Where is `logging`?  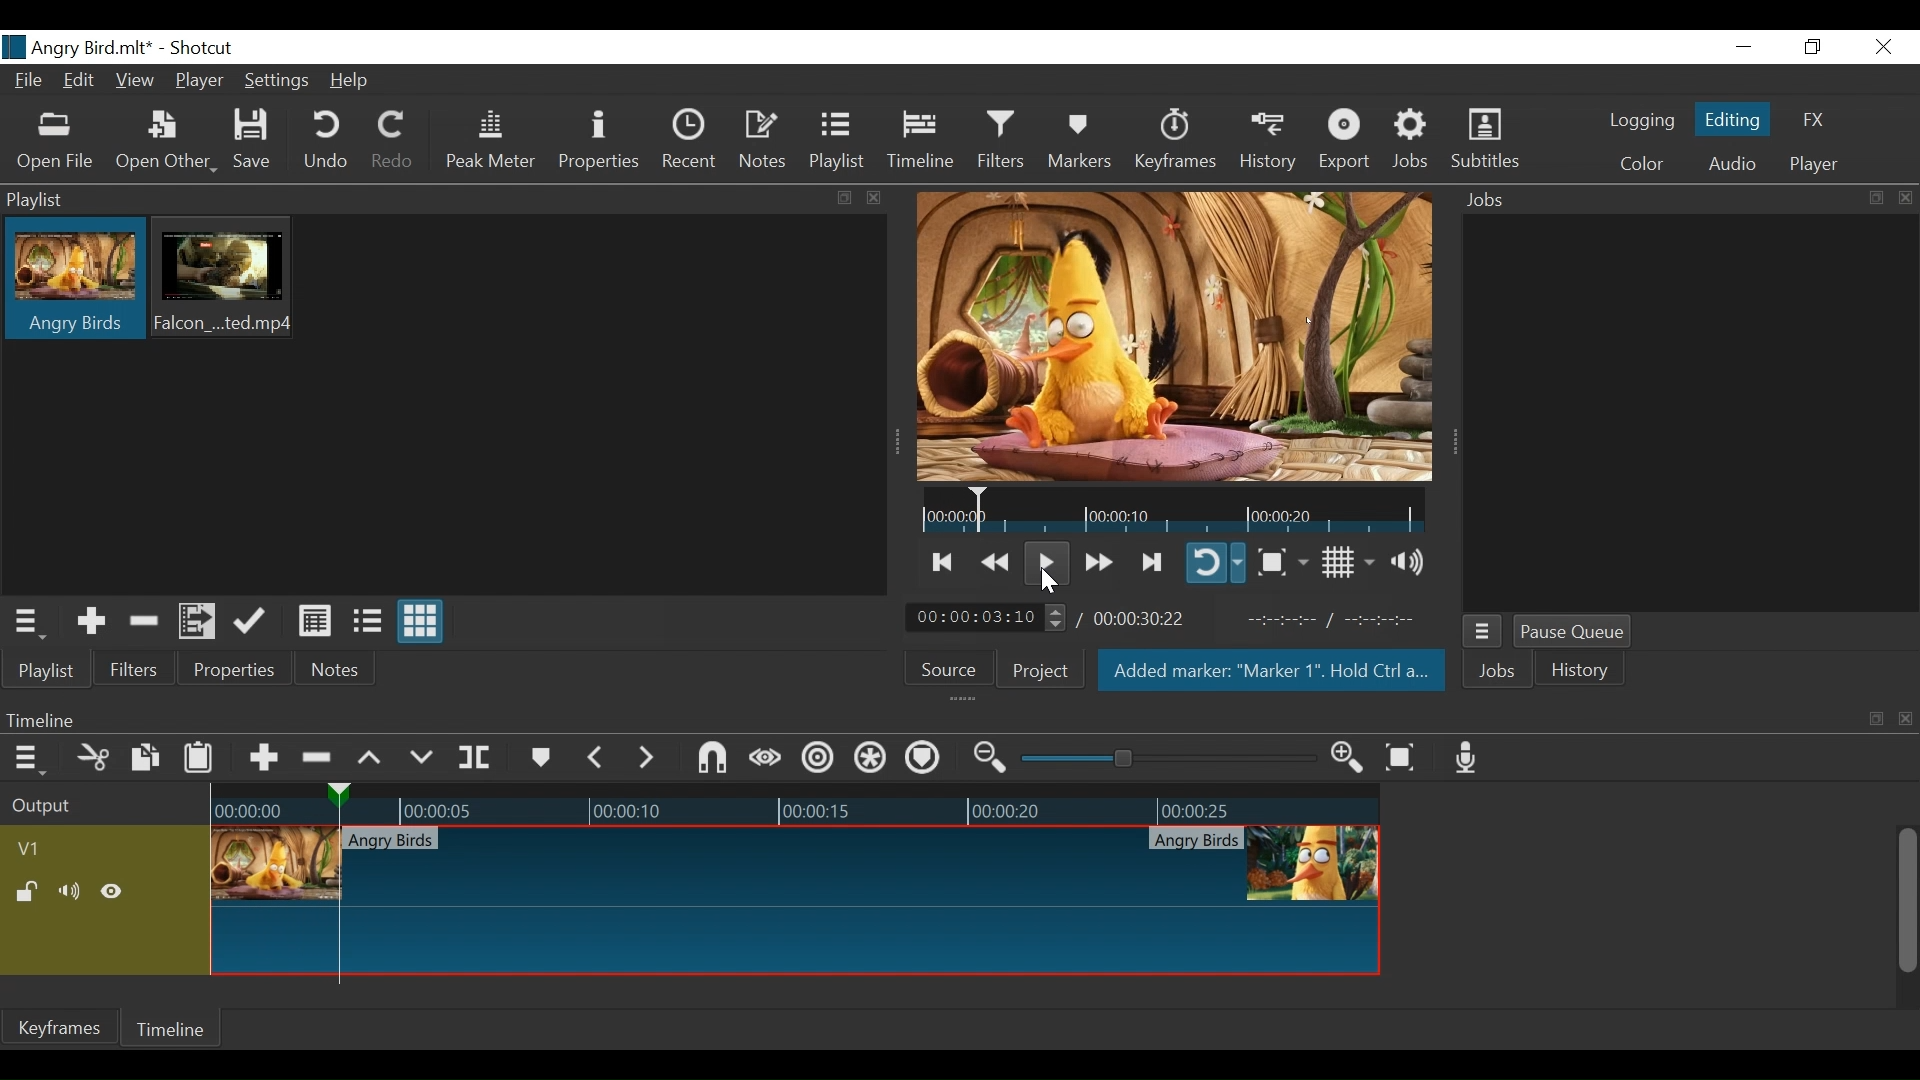
logging is located at coordinates (1642, 123).